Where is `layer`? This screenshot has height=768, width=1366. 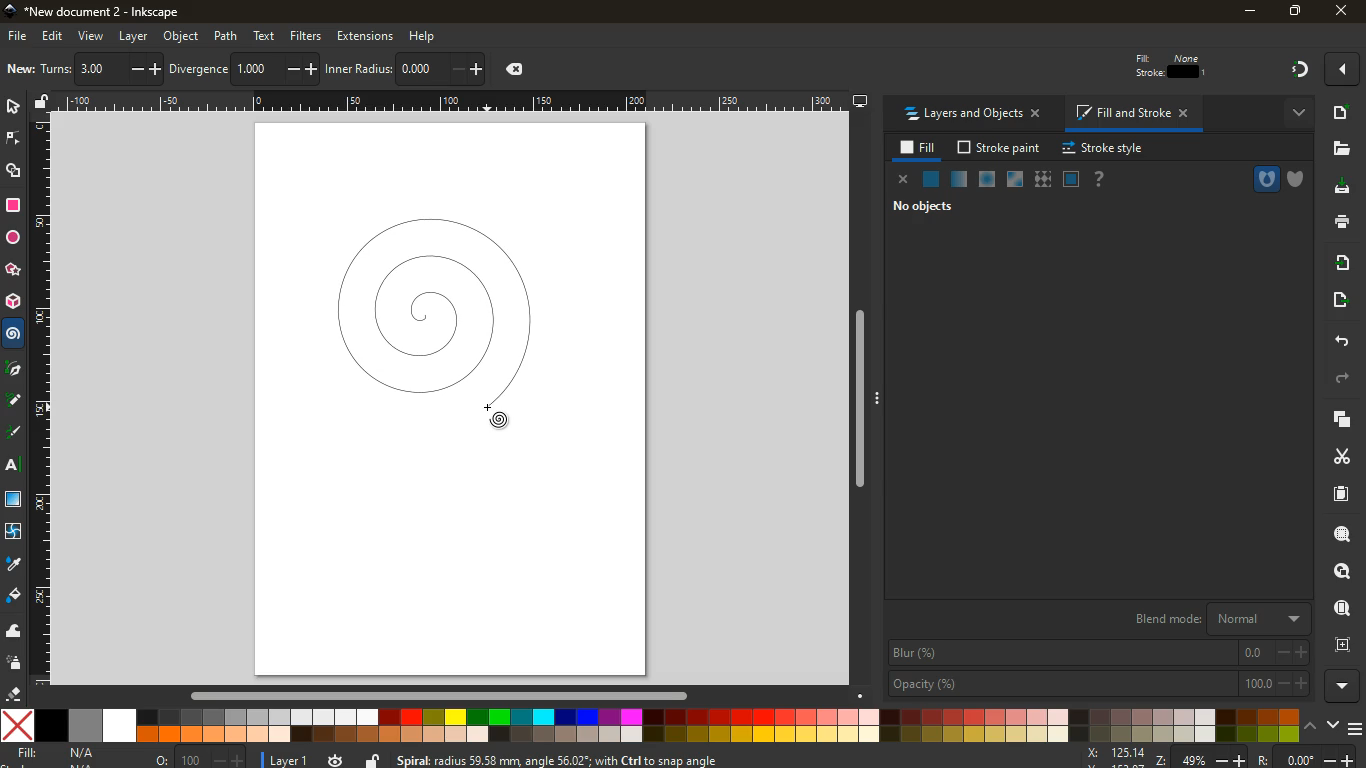 layer is located at coordinates (135, 36).